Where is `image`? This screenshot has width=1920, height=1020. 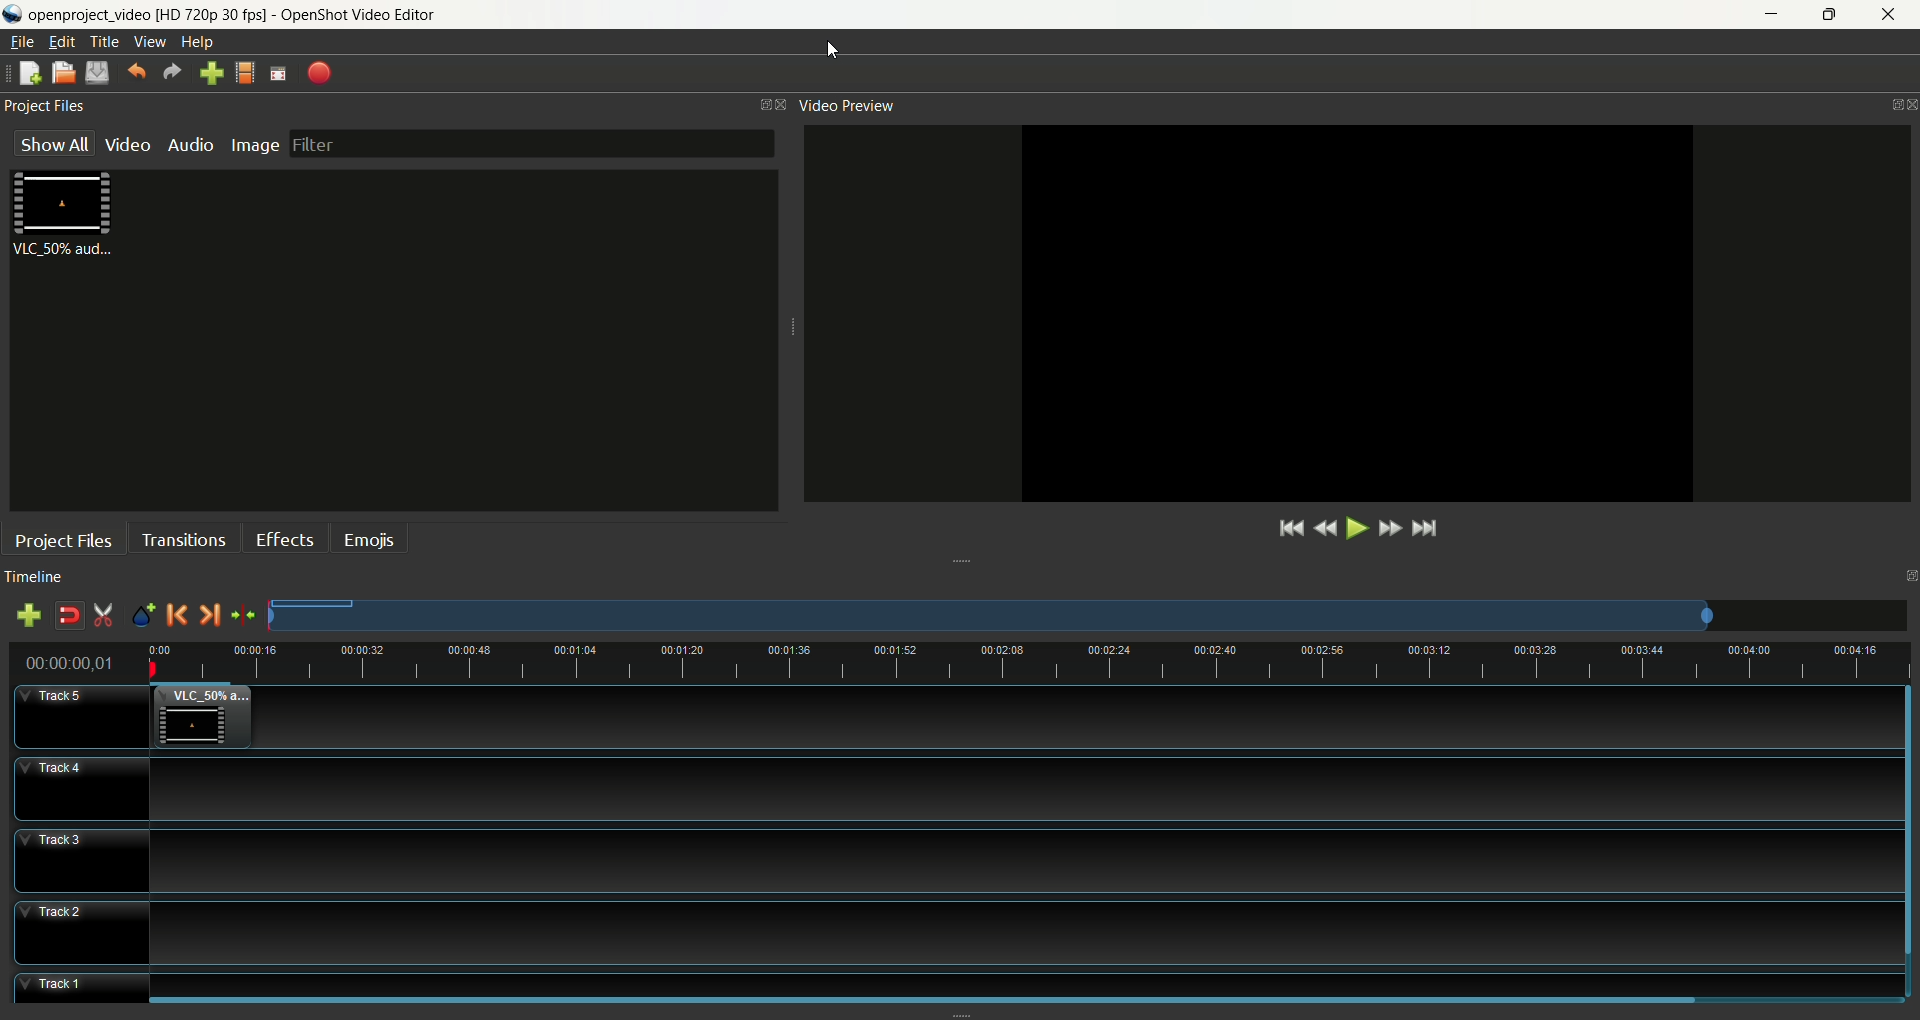 image is located at coordinates (253, 146).